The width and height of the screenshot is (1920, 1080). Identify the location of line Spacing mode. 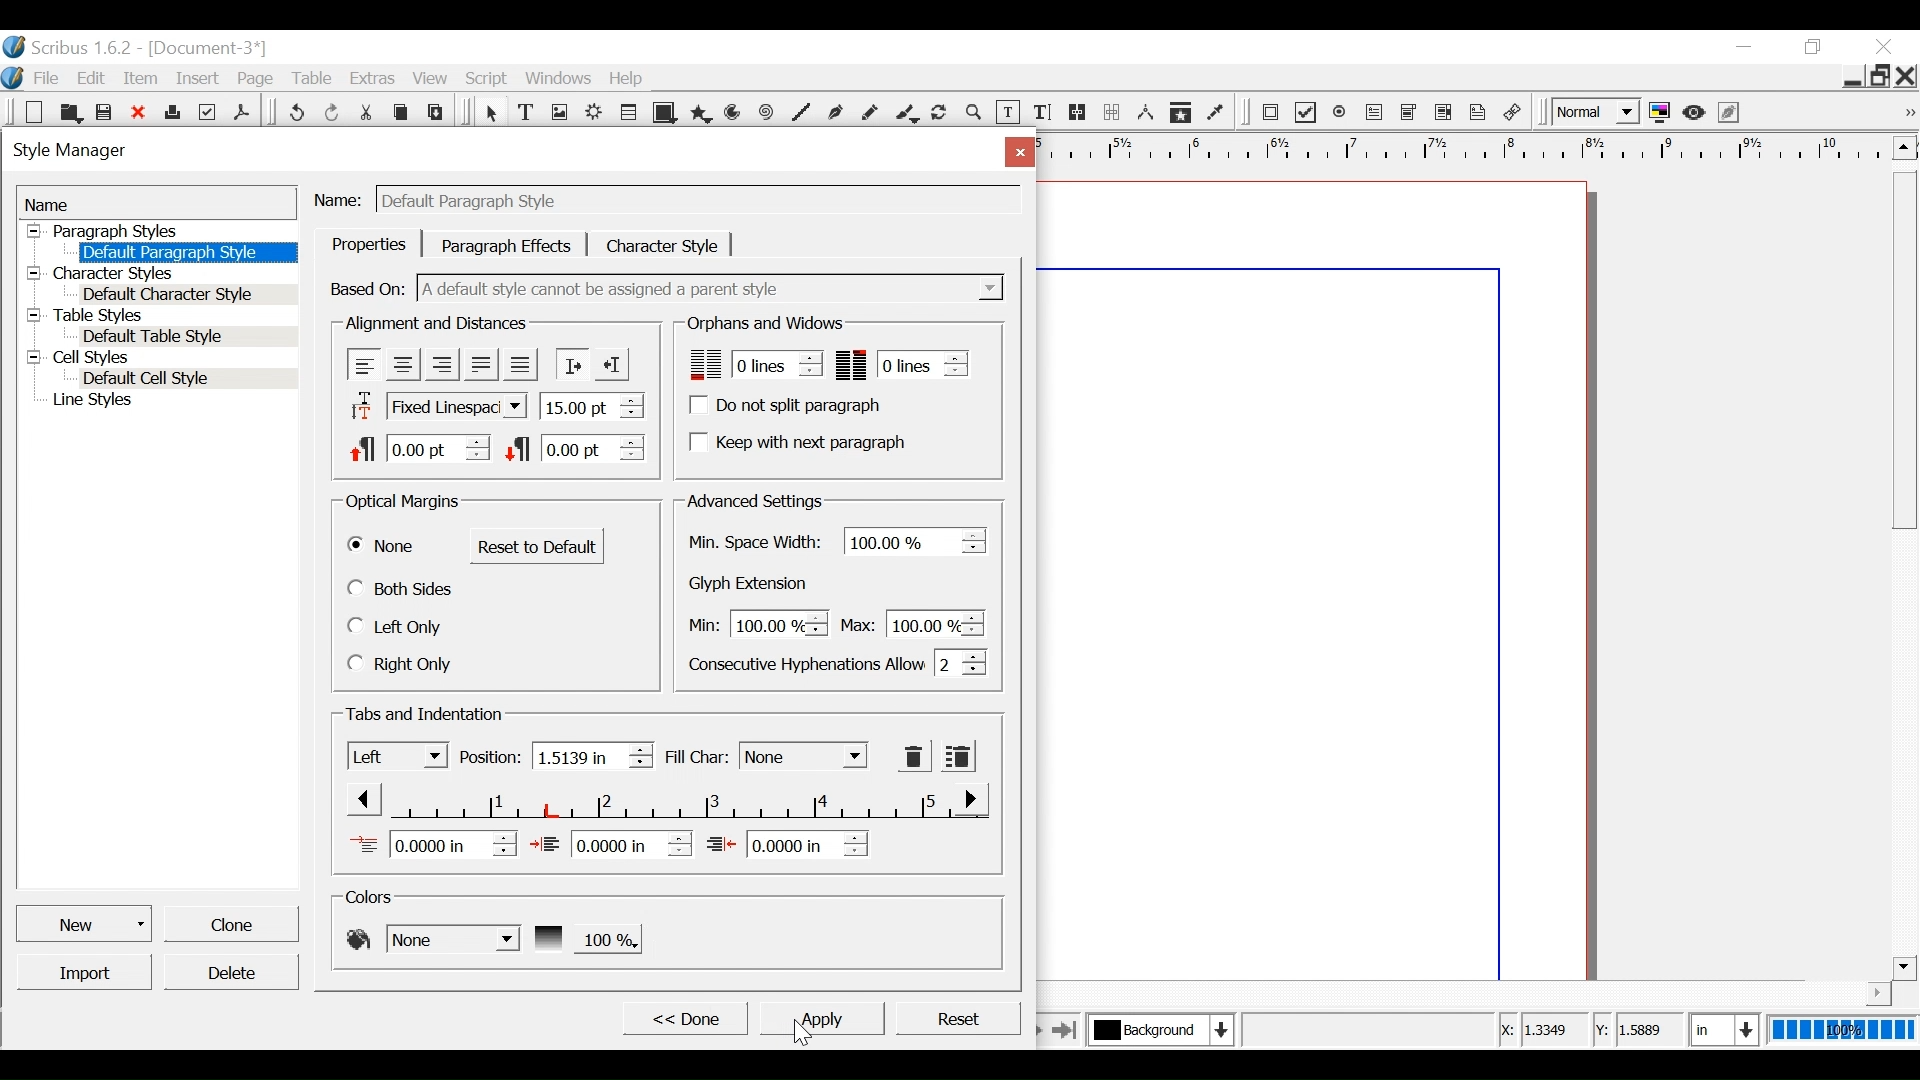
(435, 407).